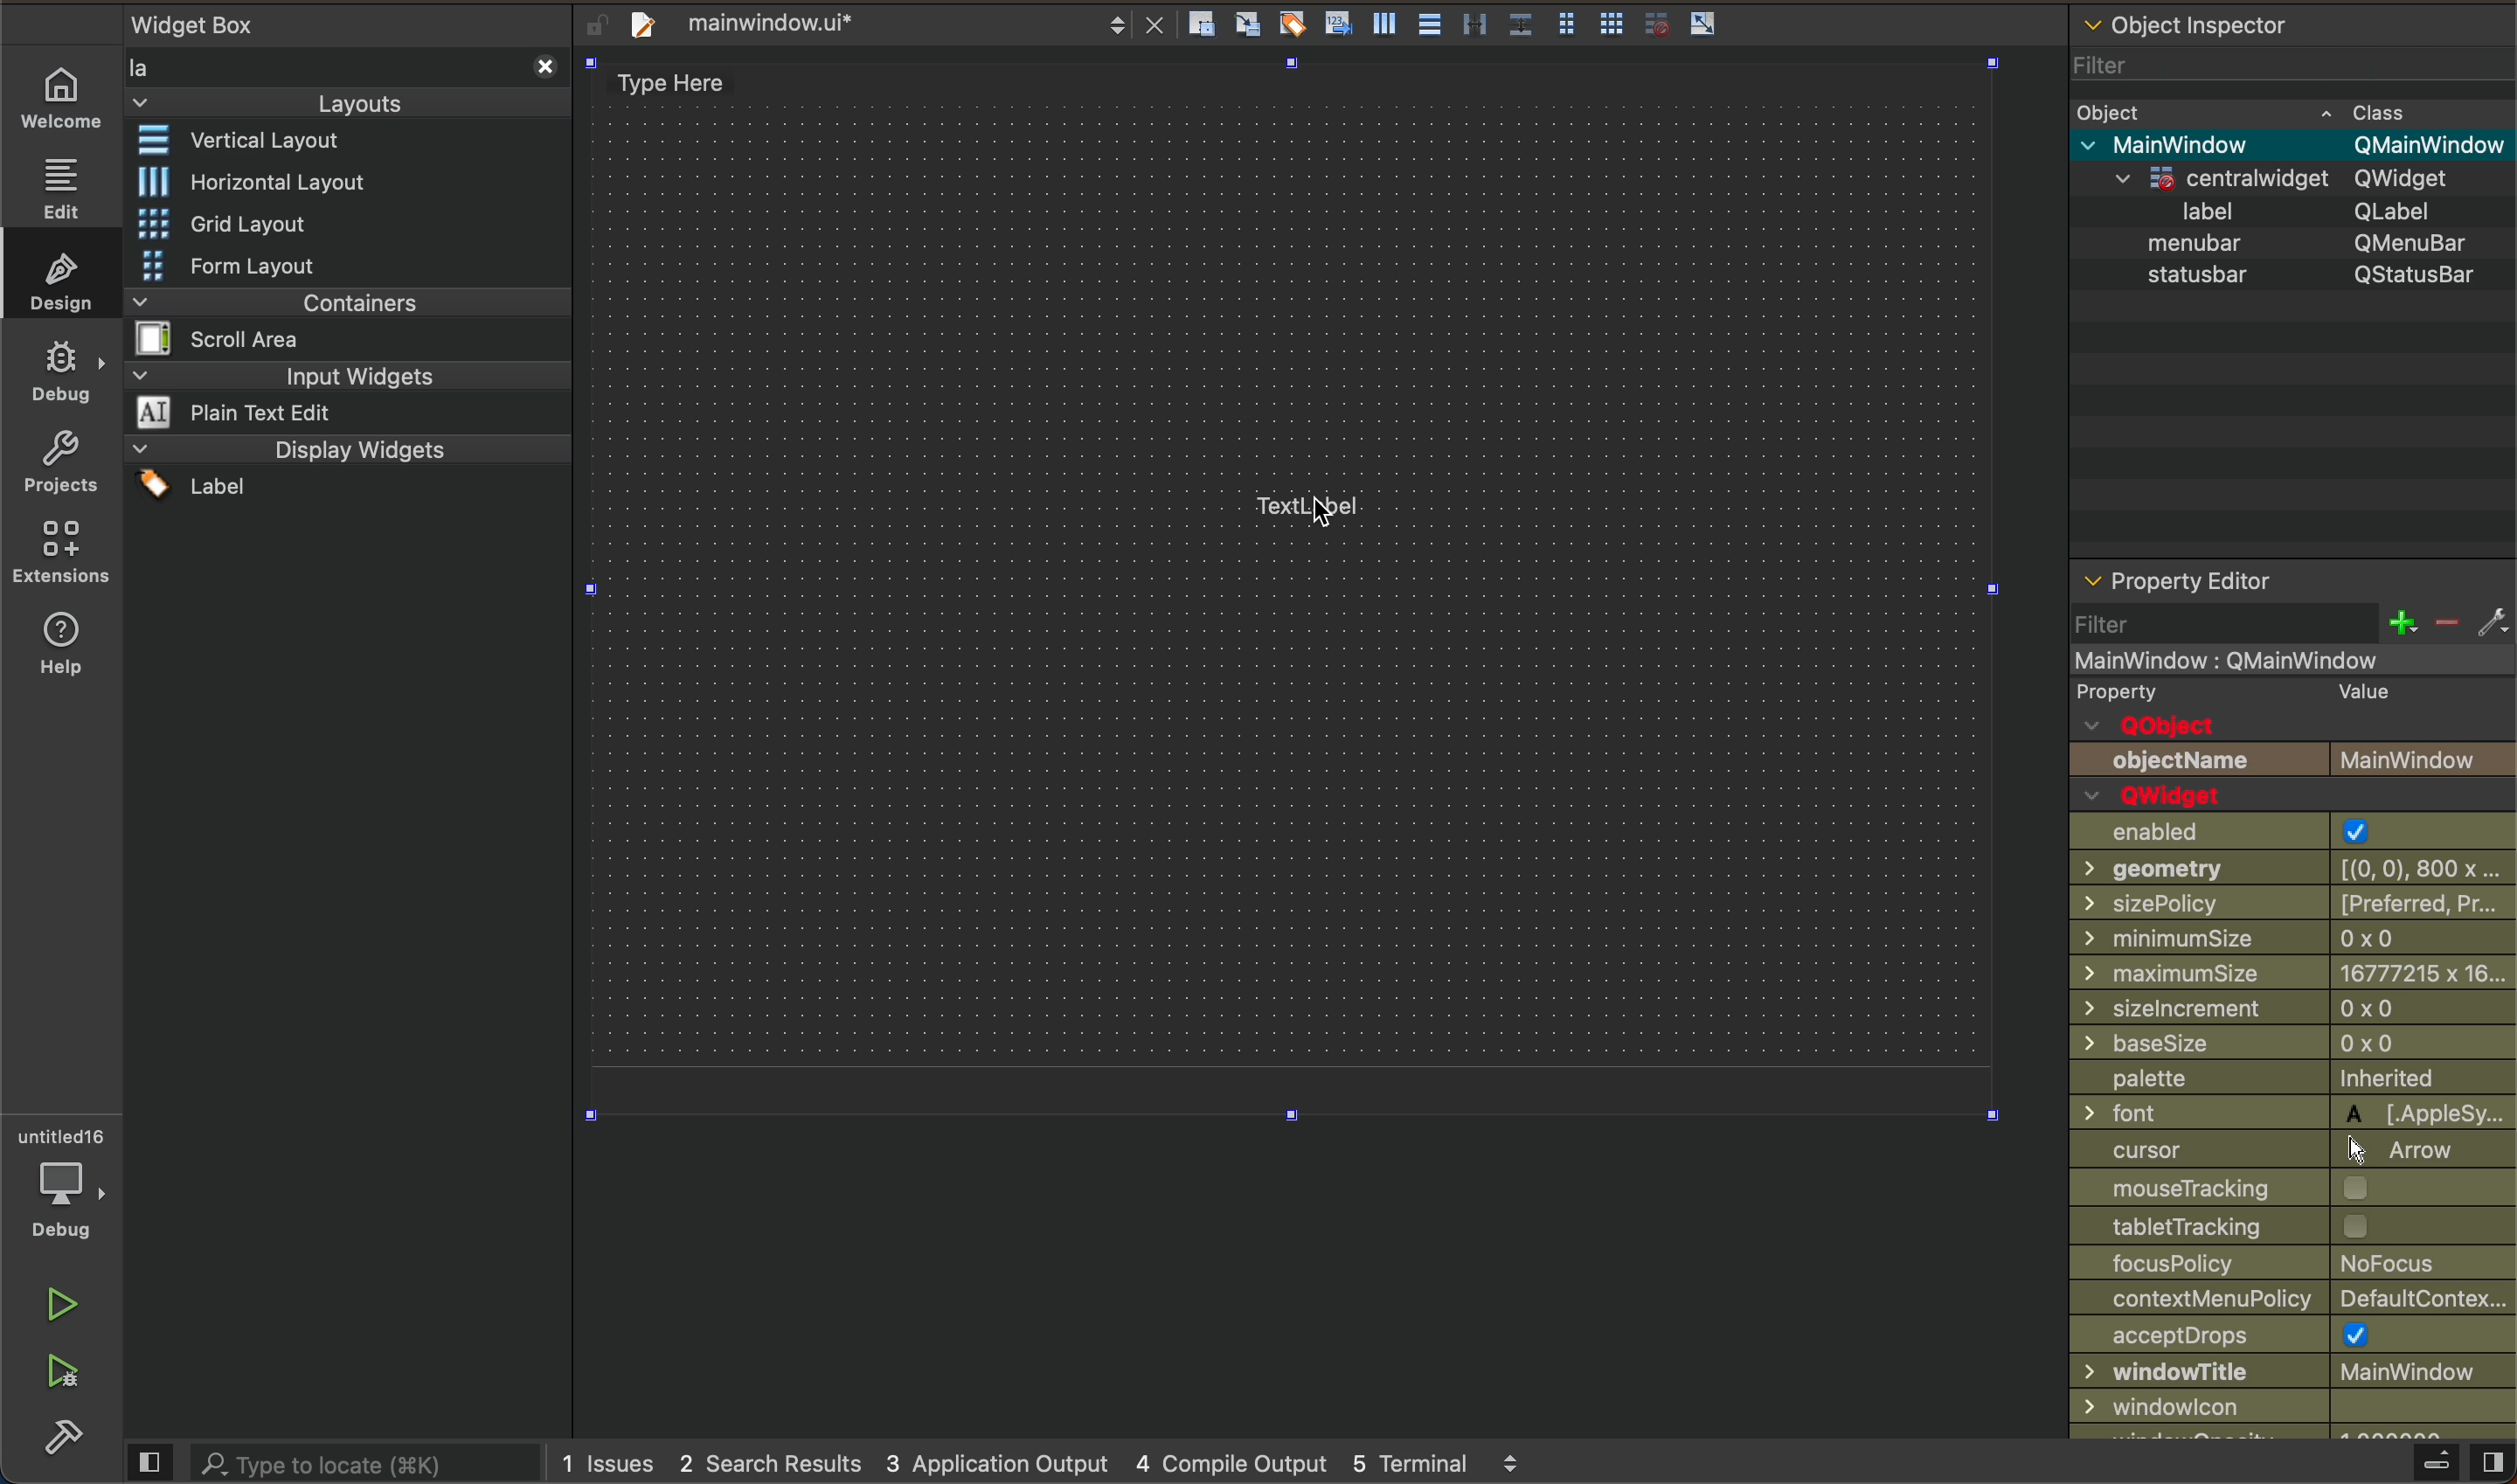 The width and height of the screenshot is (2517, 1484). Describe the element at coordinates (2275, 1264) in the screenshot. I see `focus` at that location.